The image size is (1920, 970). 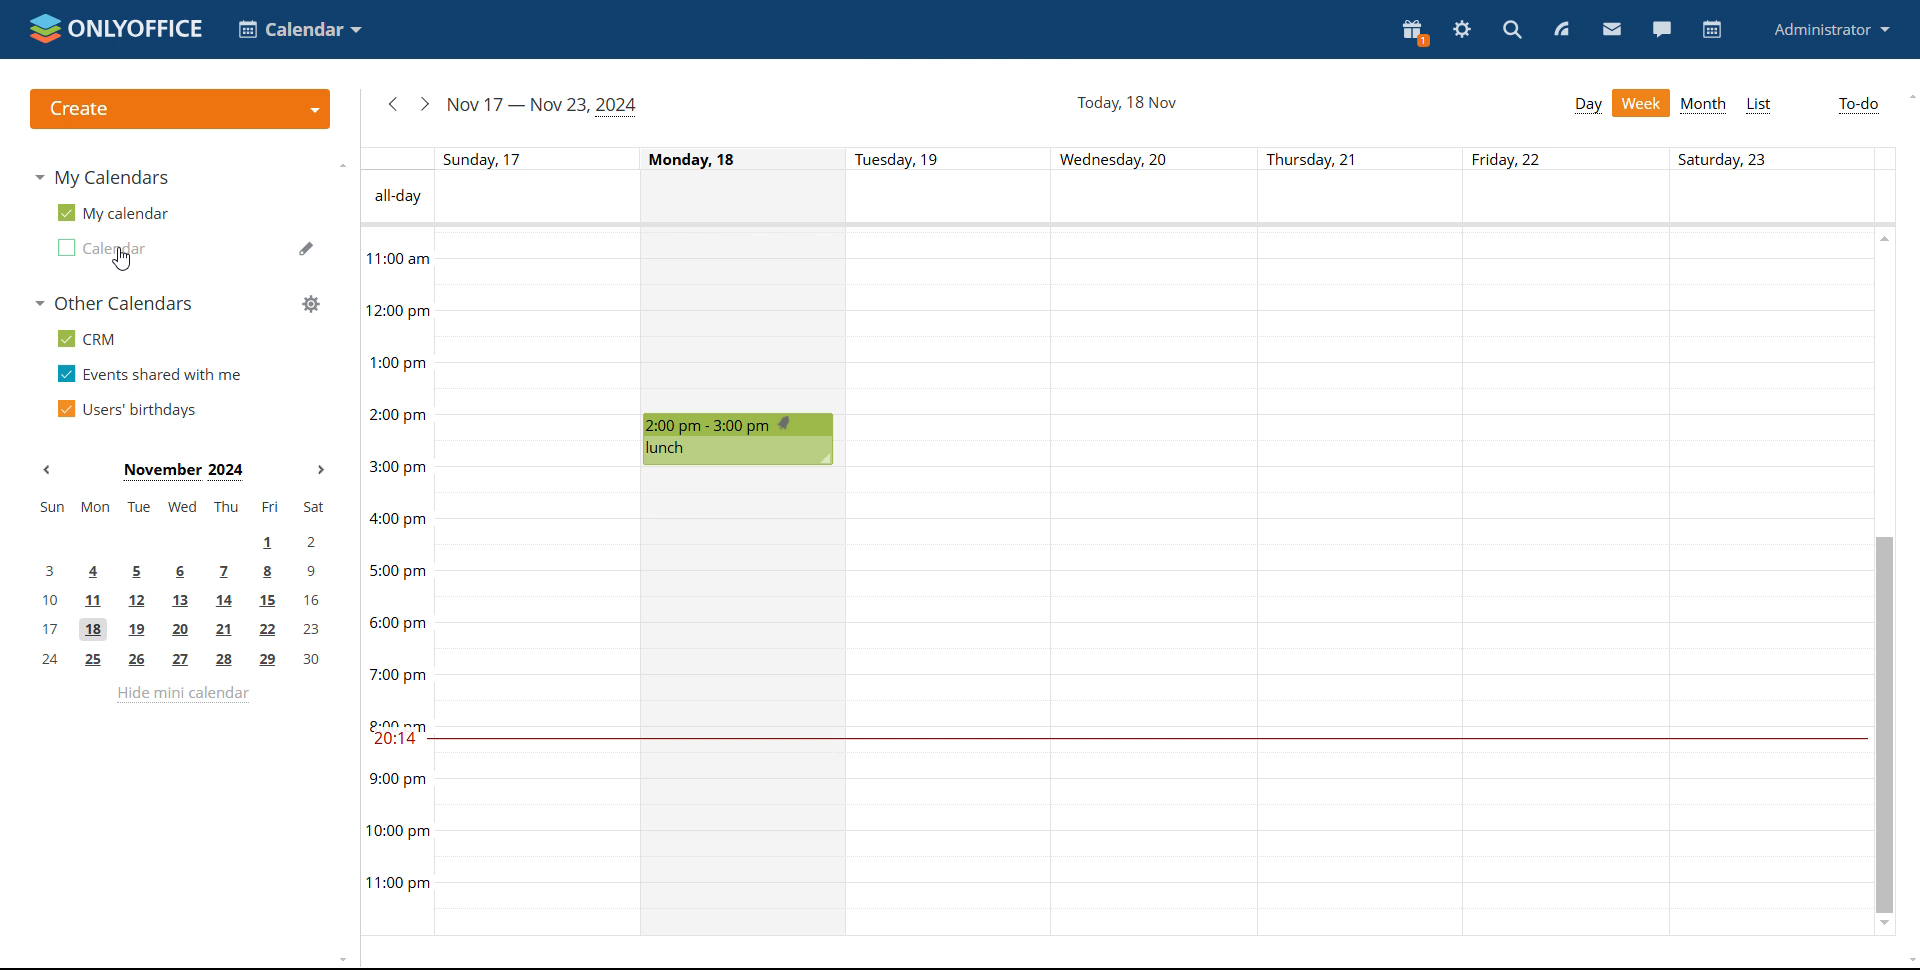 What do you see at coordinates (1361, 584) in the screenshot?
I see `Thursday` at bounding box center [1361, 584].